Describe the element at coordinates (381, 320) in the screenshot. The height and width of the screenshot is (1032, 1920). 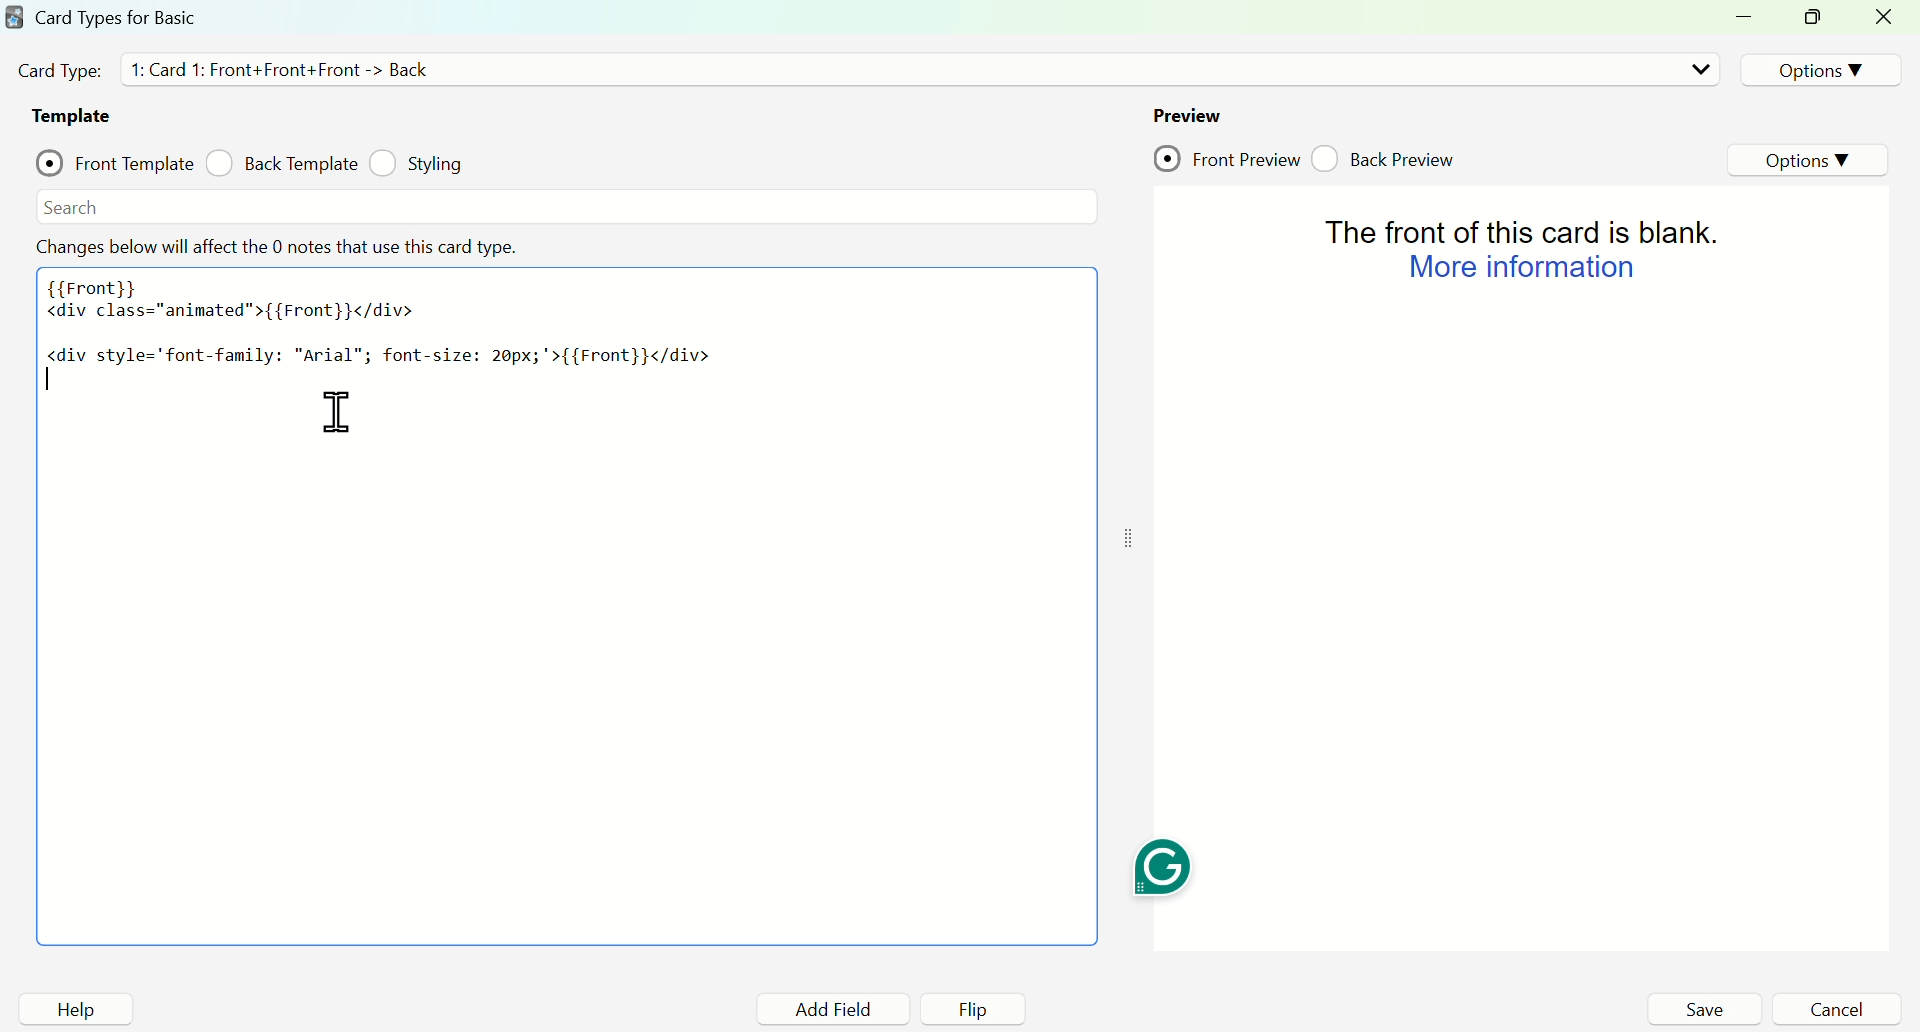
I see `code` at that location.